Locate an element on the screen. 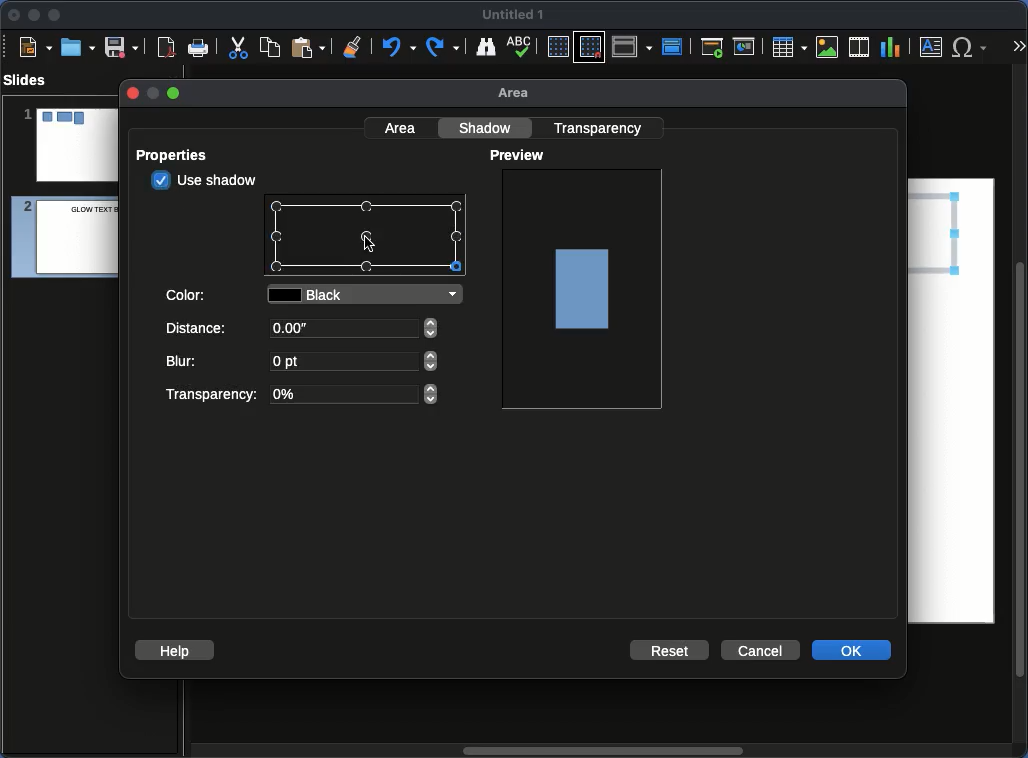  checked Use shadow is located at coordinates (206, 180).